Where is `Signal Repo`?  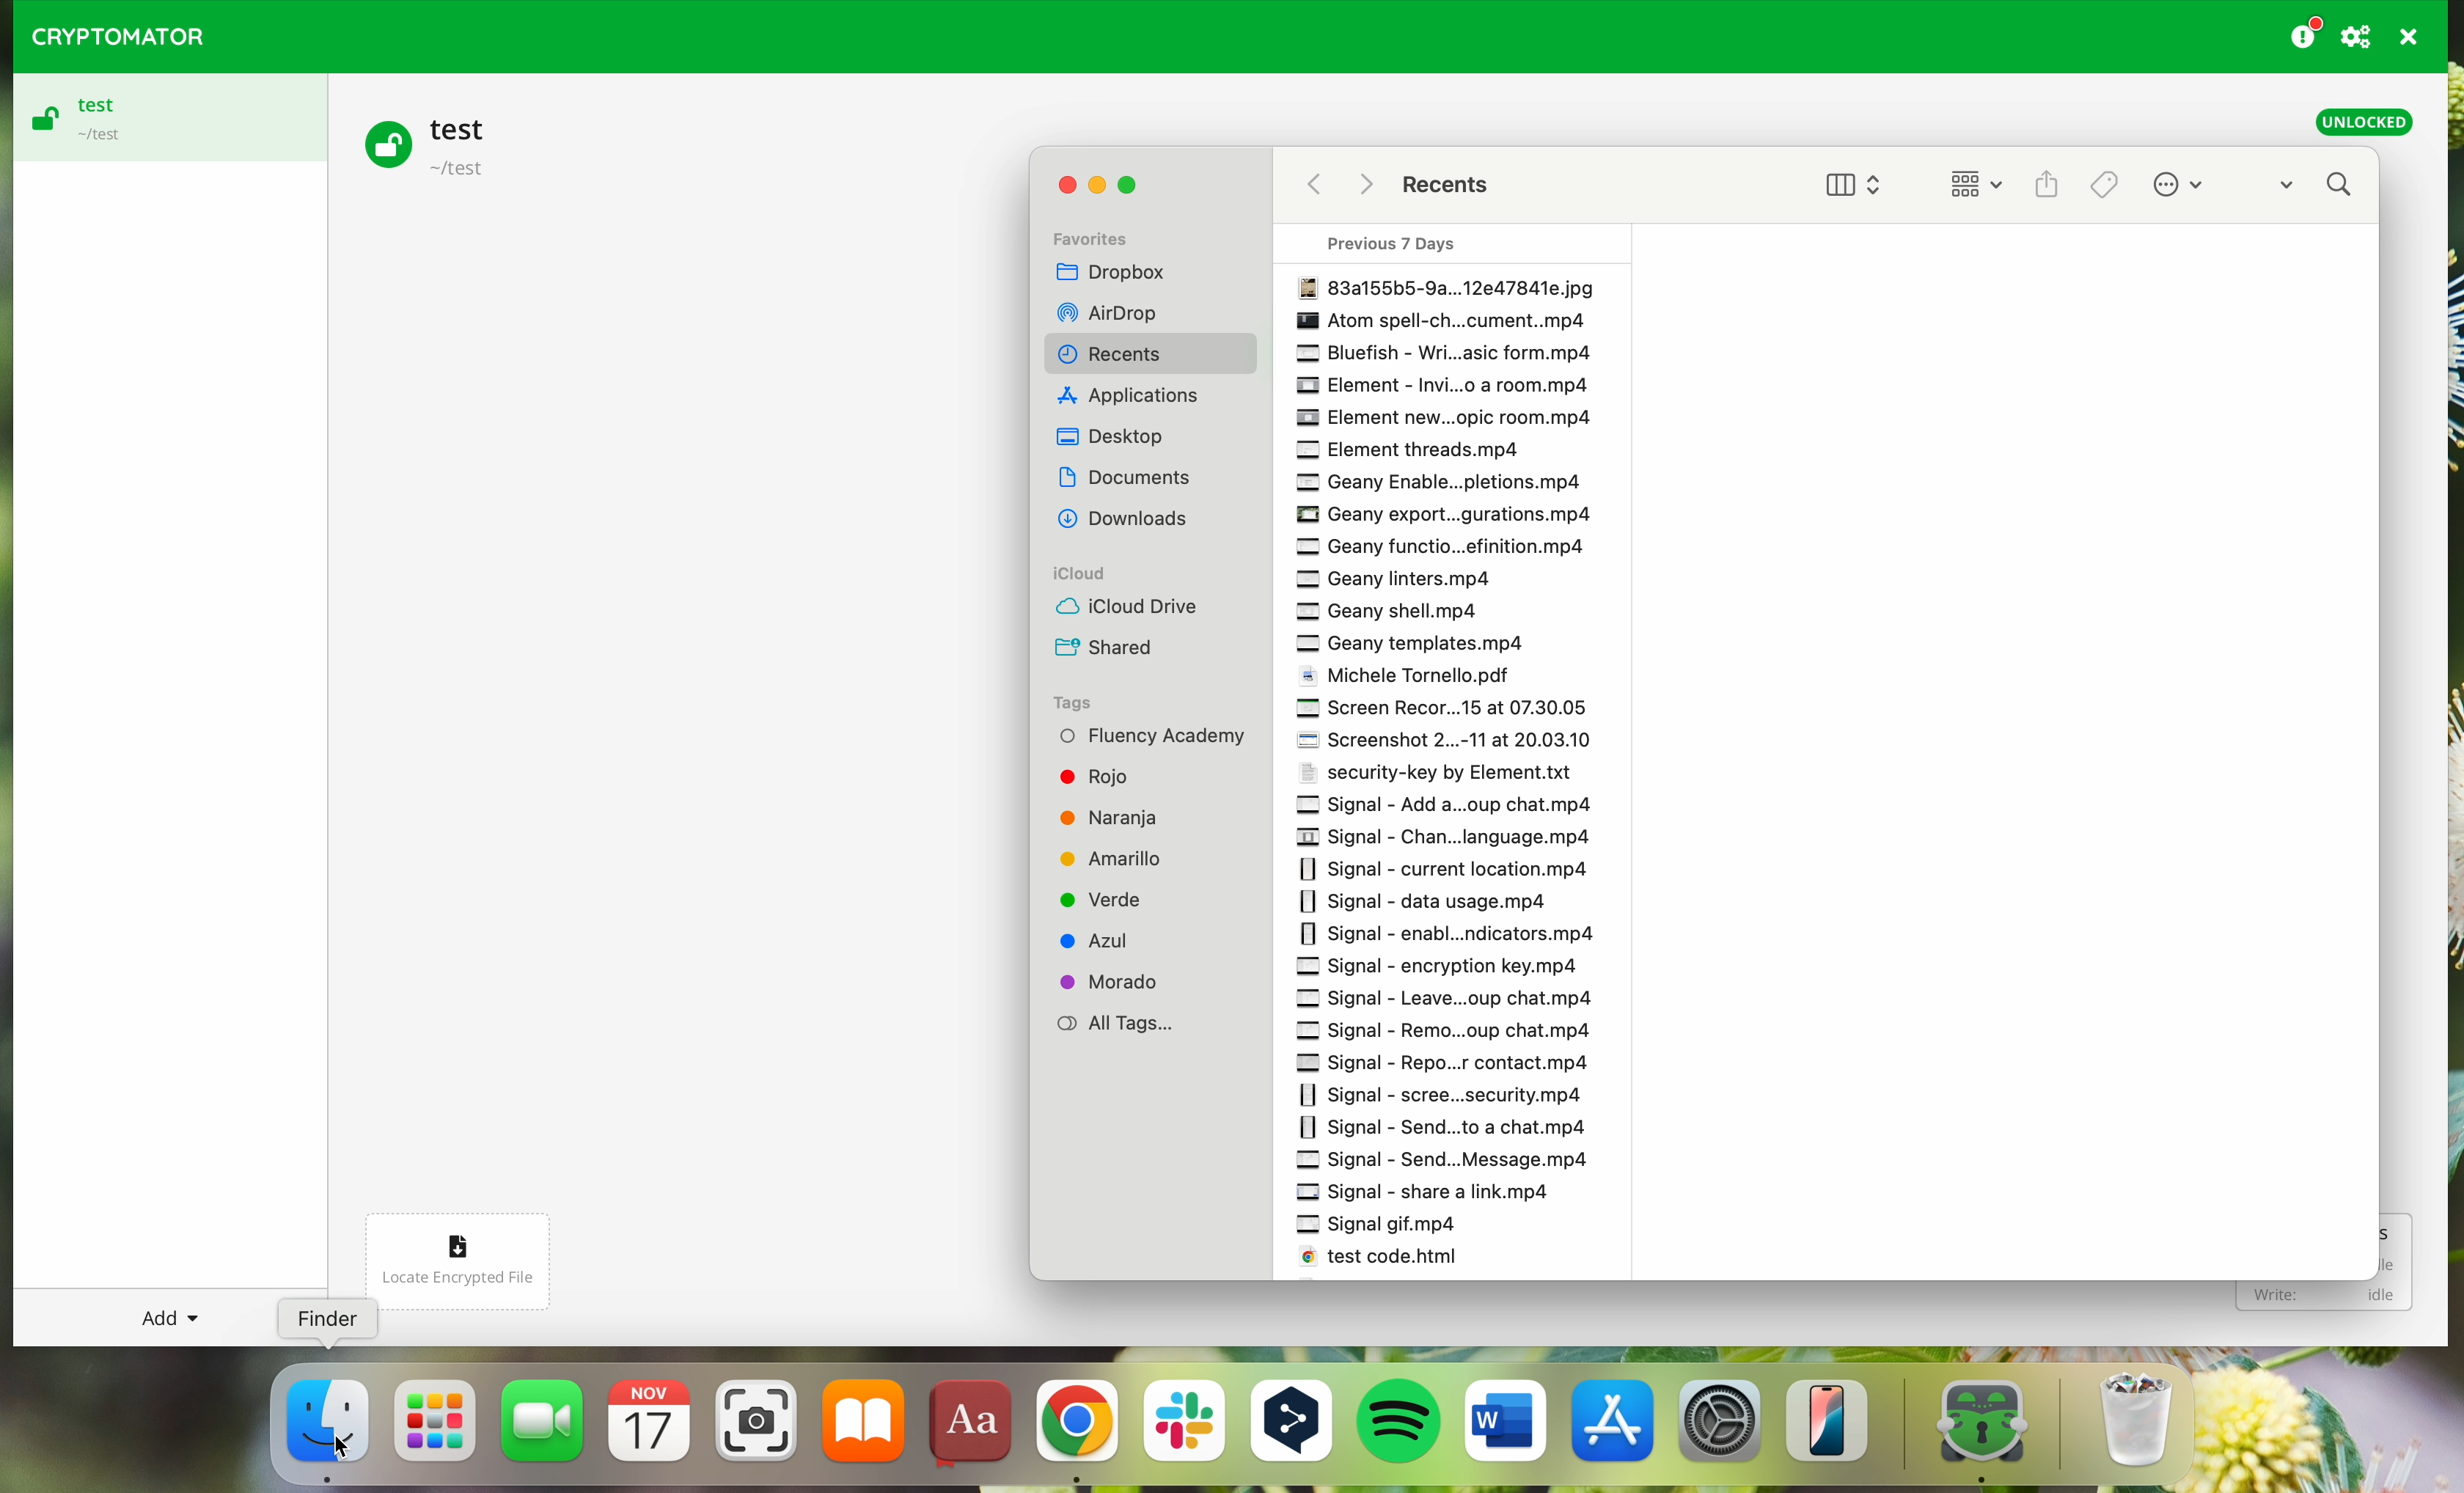
Signal Repo is located at coordinates (1451, 1063).